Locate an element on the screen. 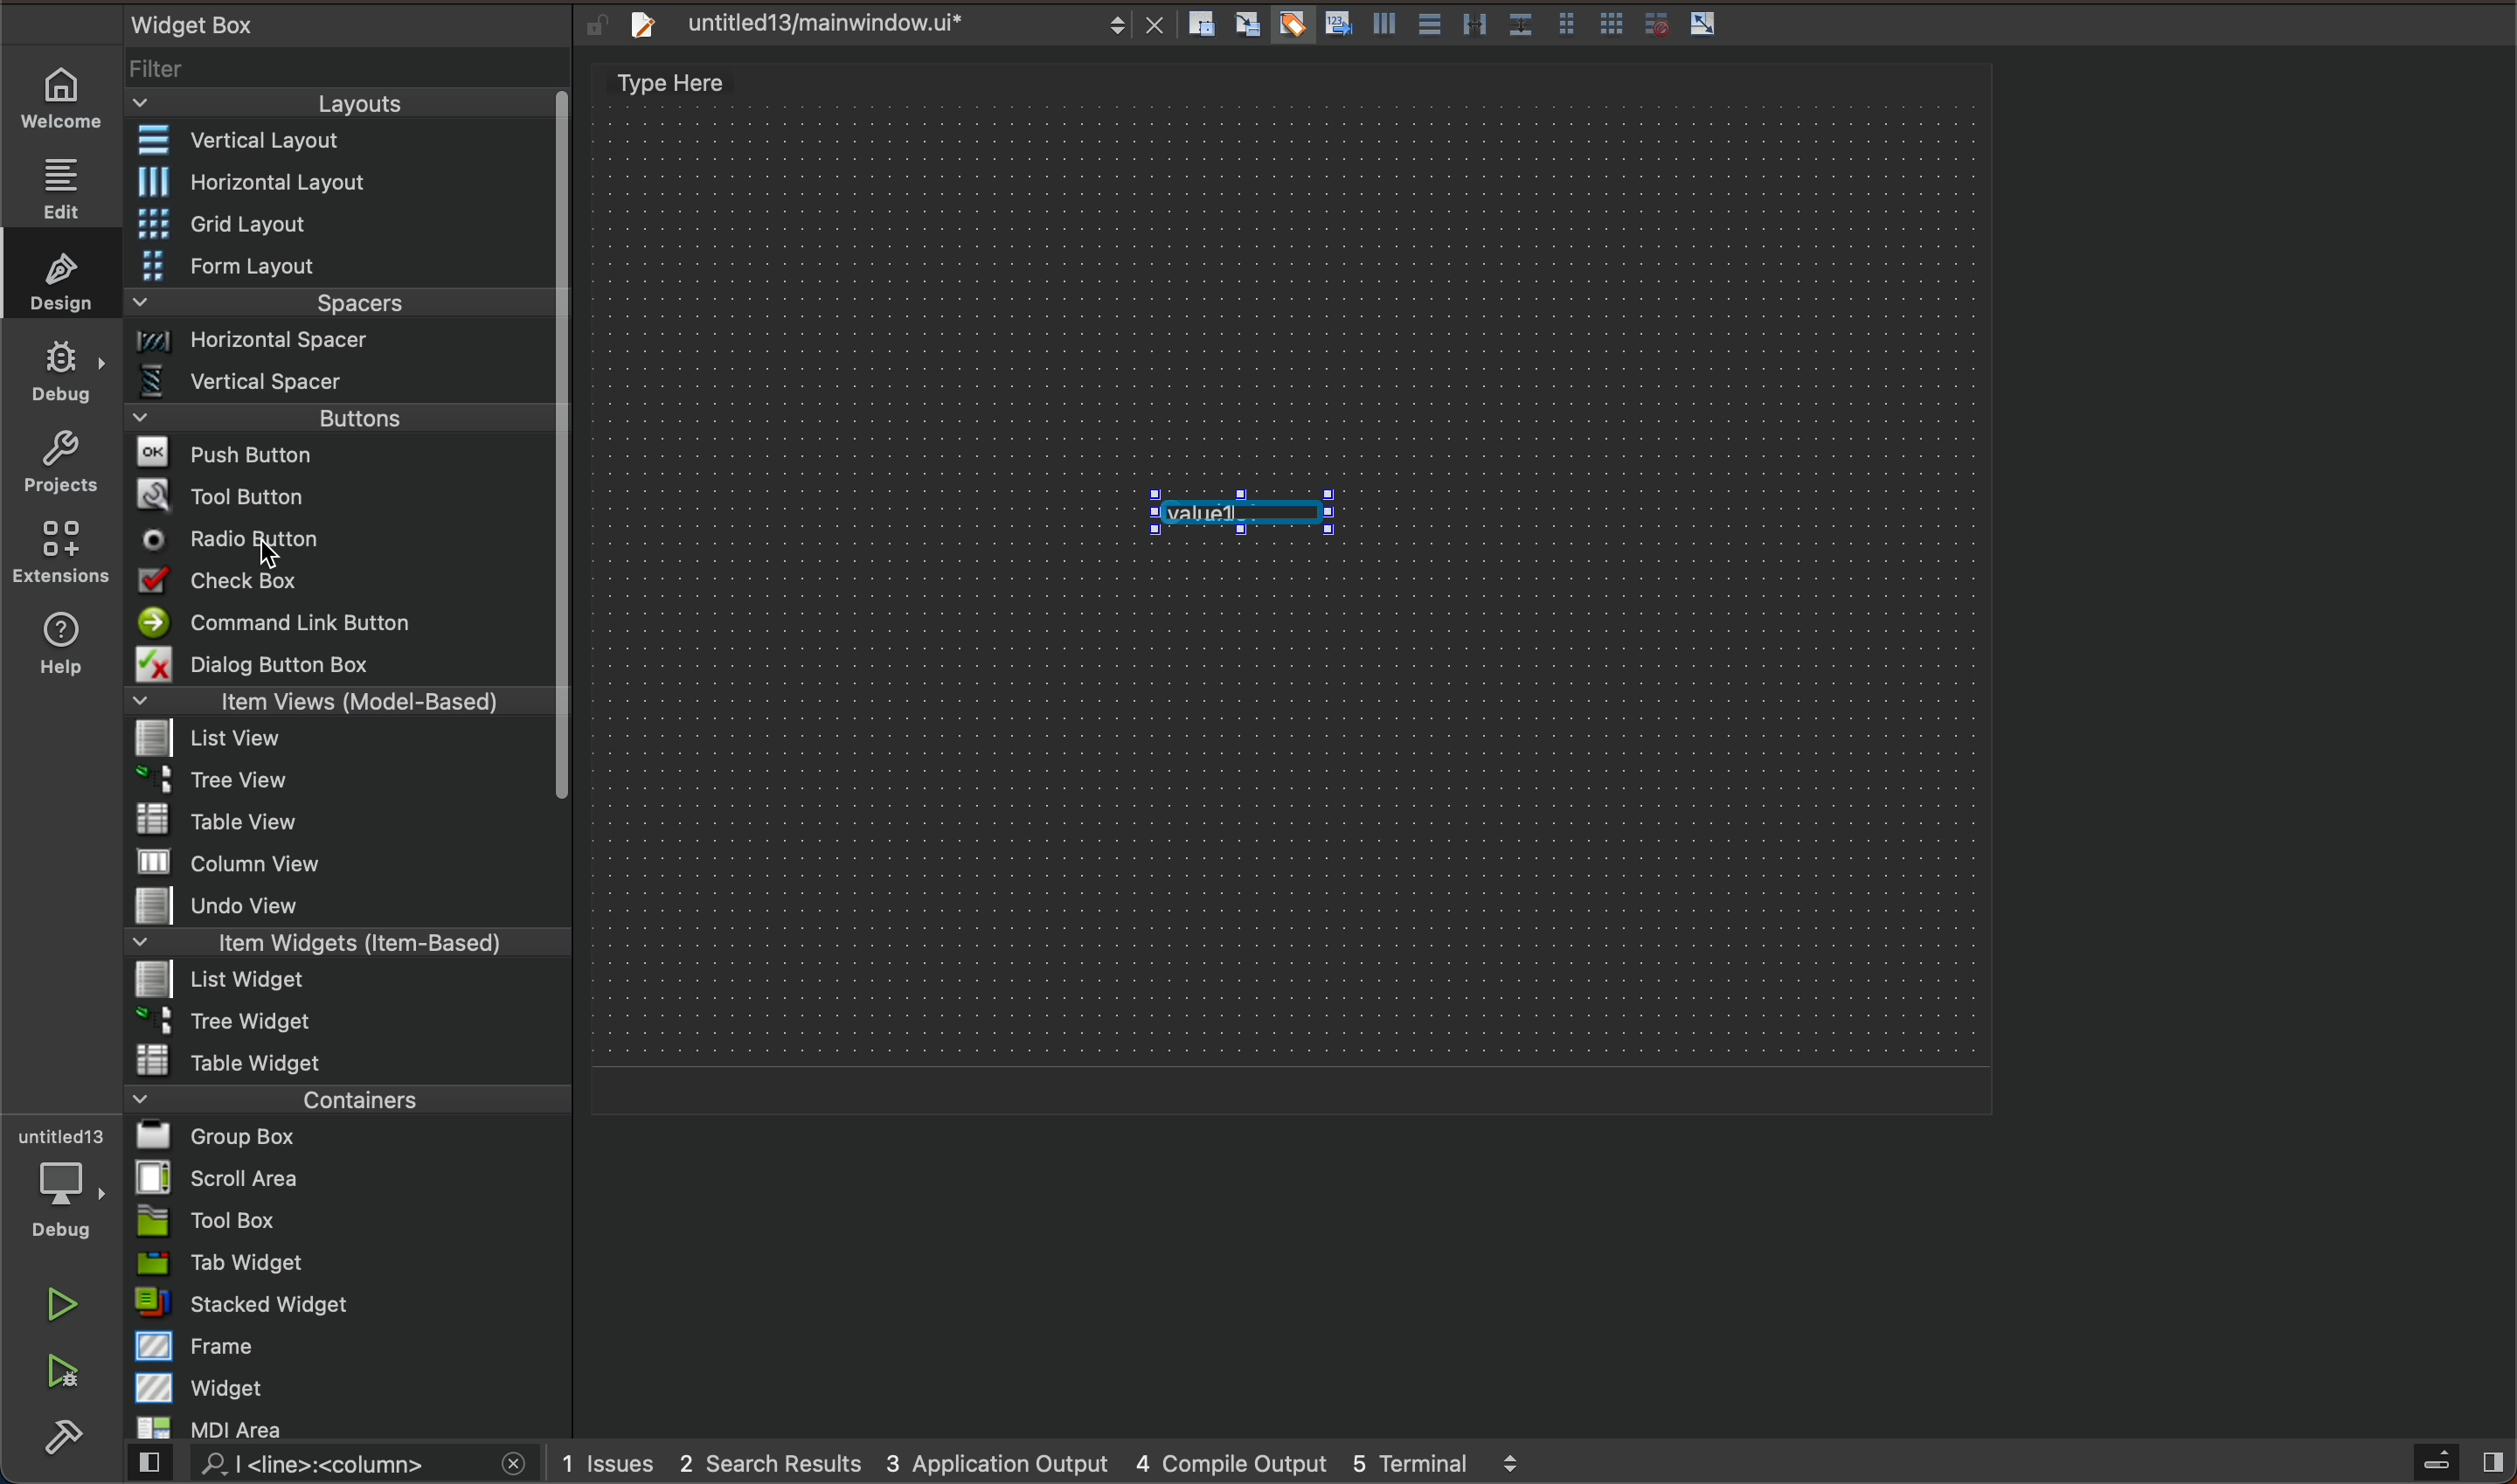  filter is located at coordinates (350, 76).